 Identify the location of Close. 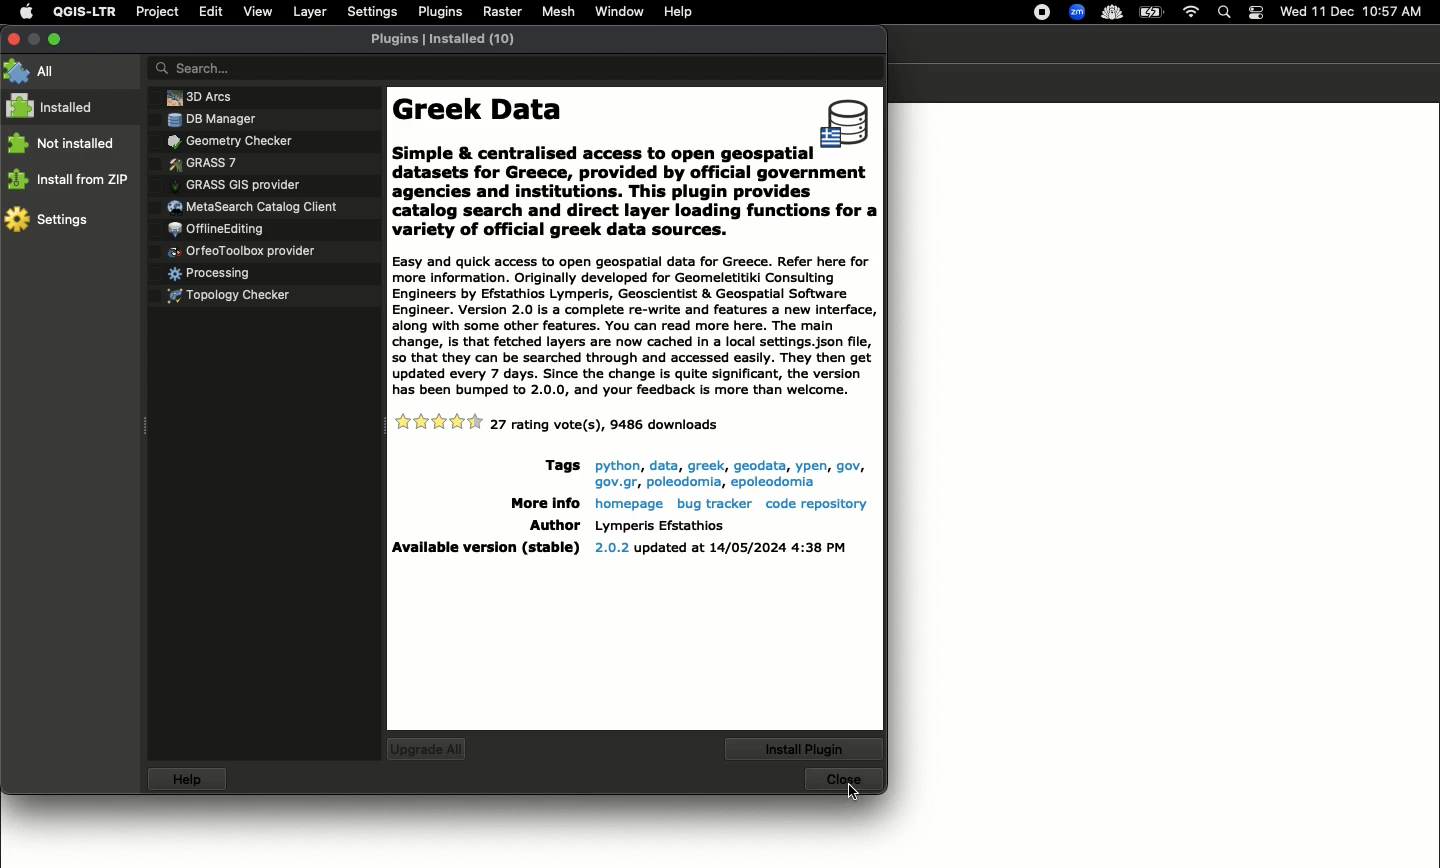
(849, 782).